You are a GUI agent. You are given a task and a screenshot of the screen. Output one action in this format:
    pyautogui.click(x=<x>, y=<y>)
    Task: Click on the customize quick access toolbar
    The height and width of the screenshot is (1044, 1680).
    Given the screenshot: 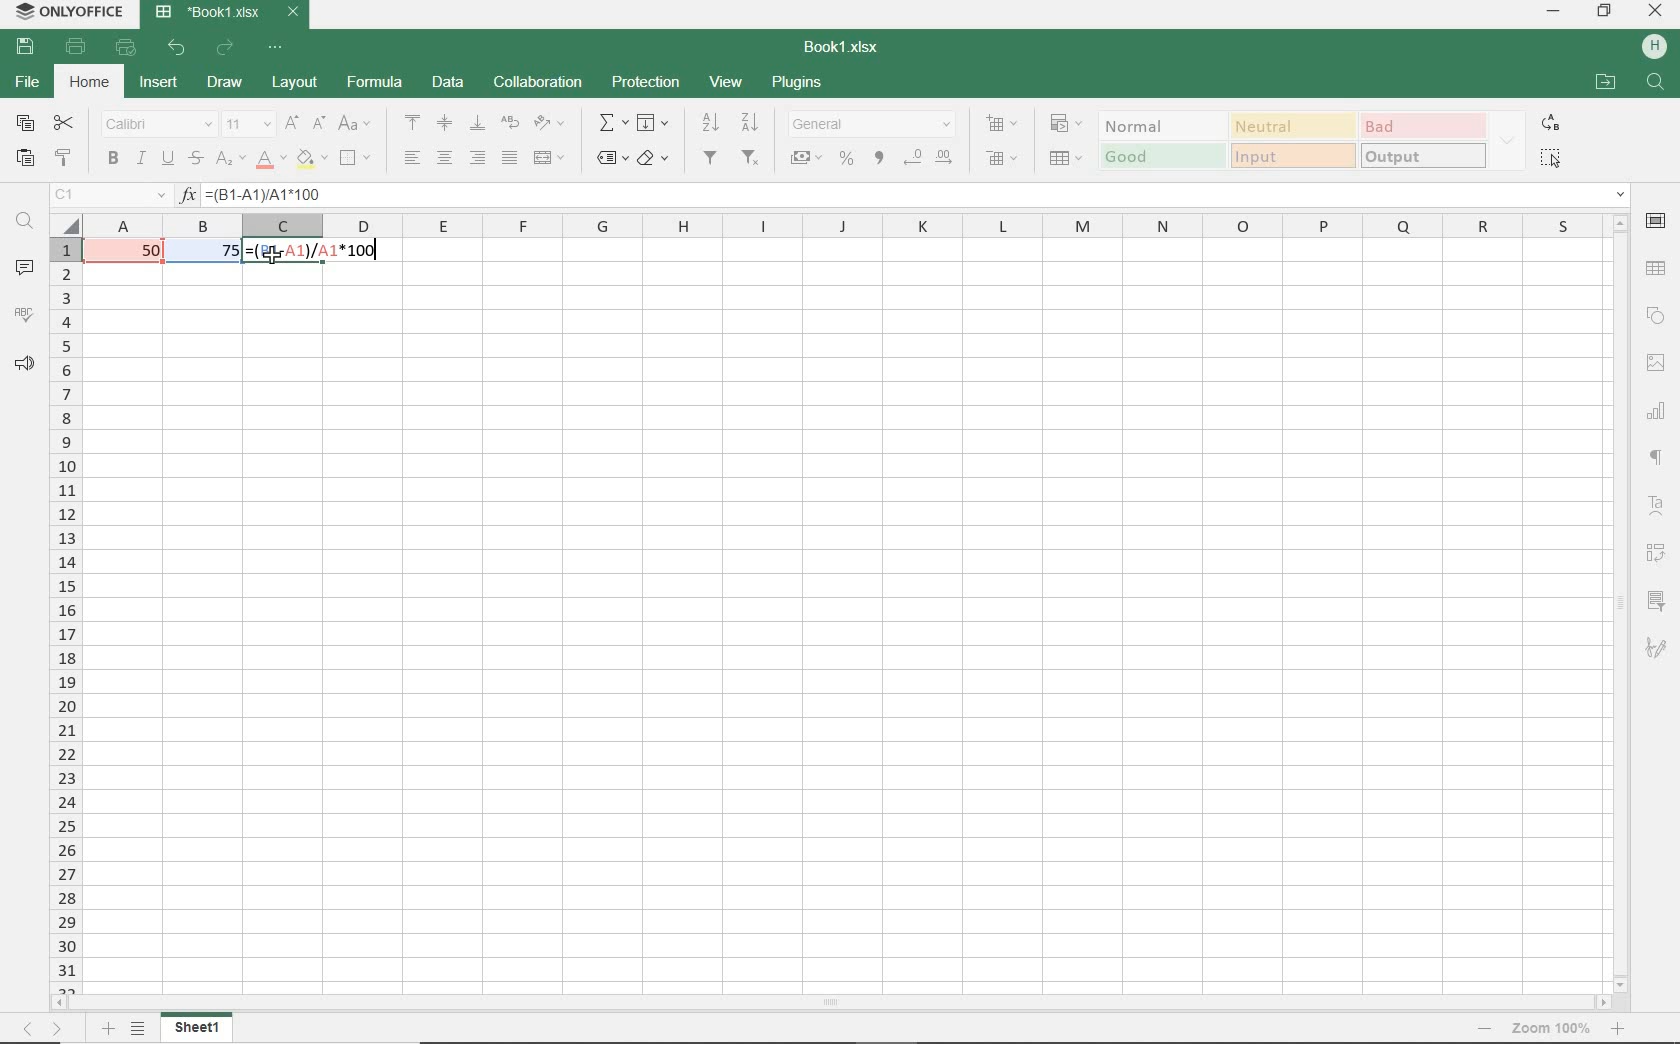 What is the action you would take?
    pyautogui.click(x=278, y=50)
    